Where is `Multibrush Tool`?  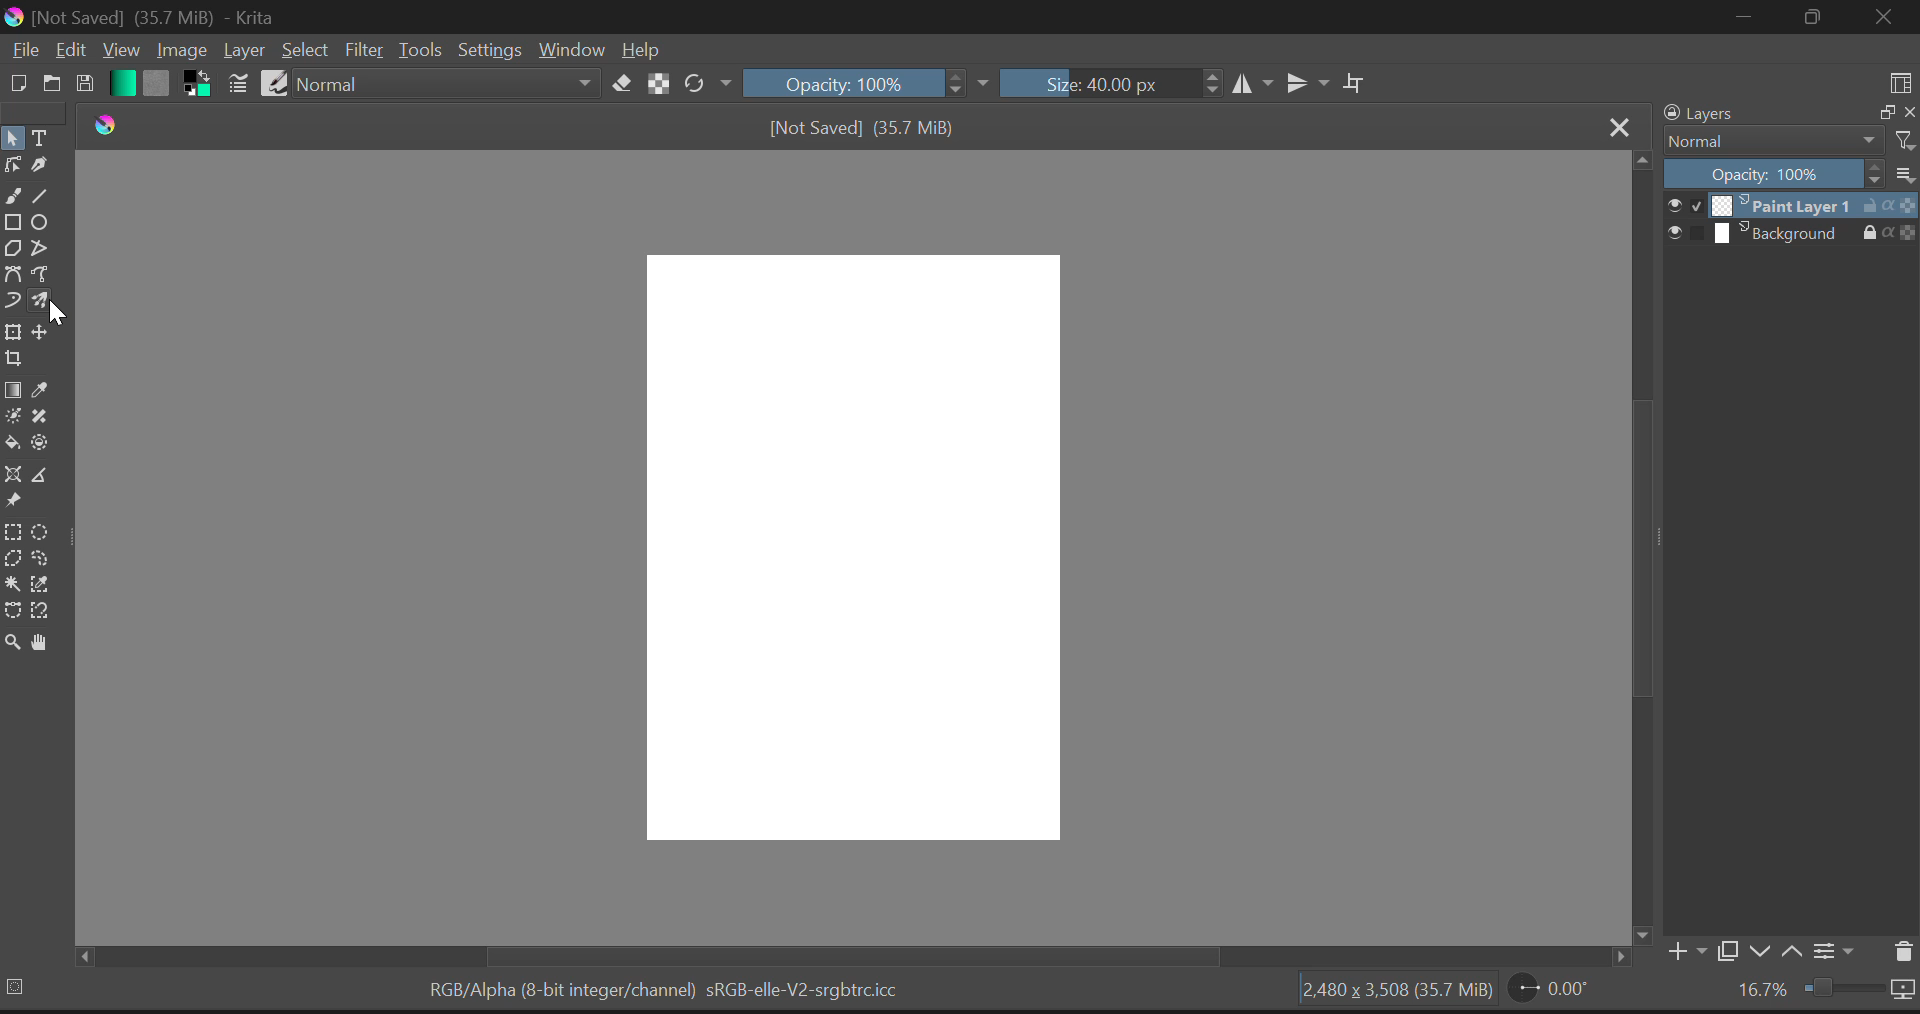
Multibrush Tool is located at coordinates (46, 303).